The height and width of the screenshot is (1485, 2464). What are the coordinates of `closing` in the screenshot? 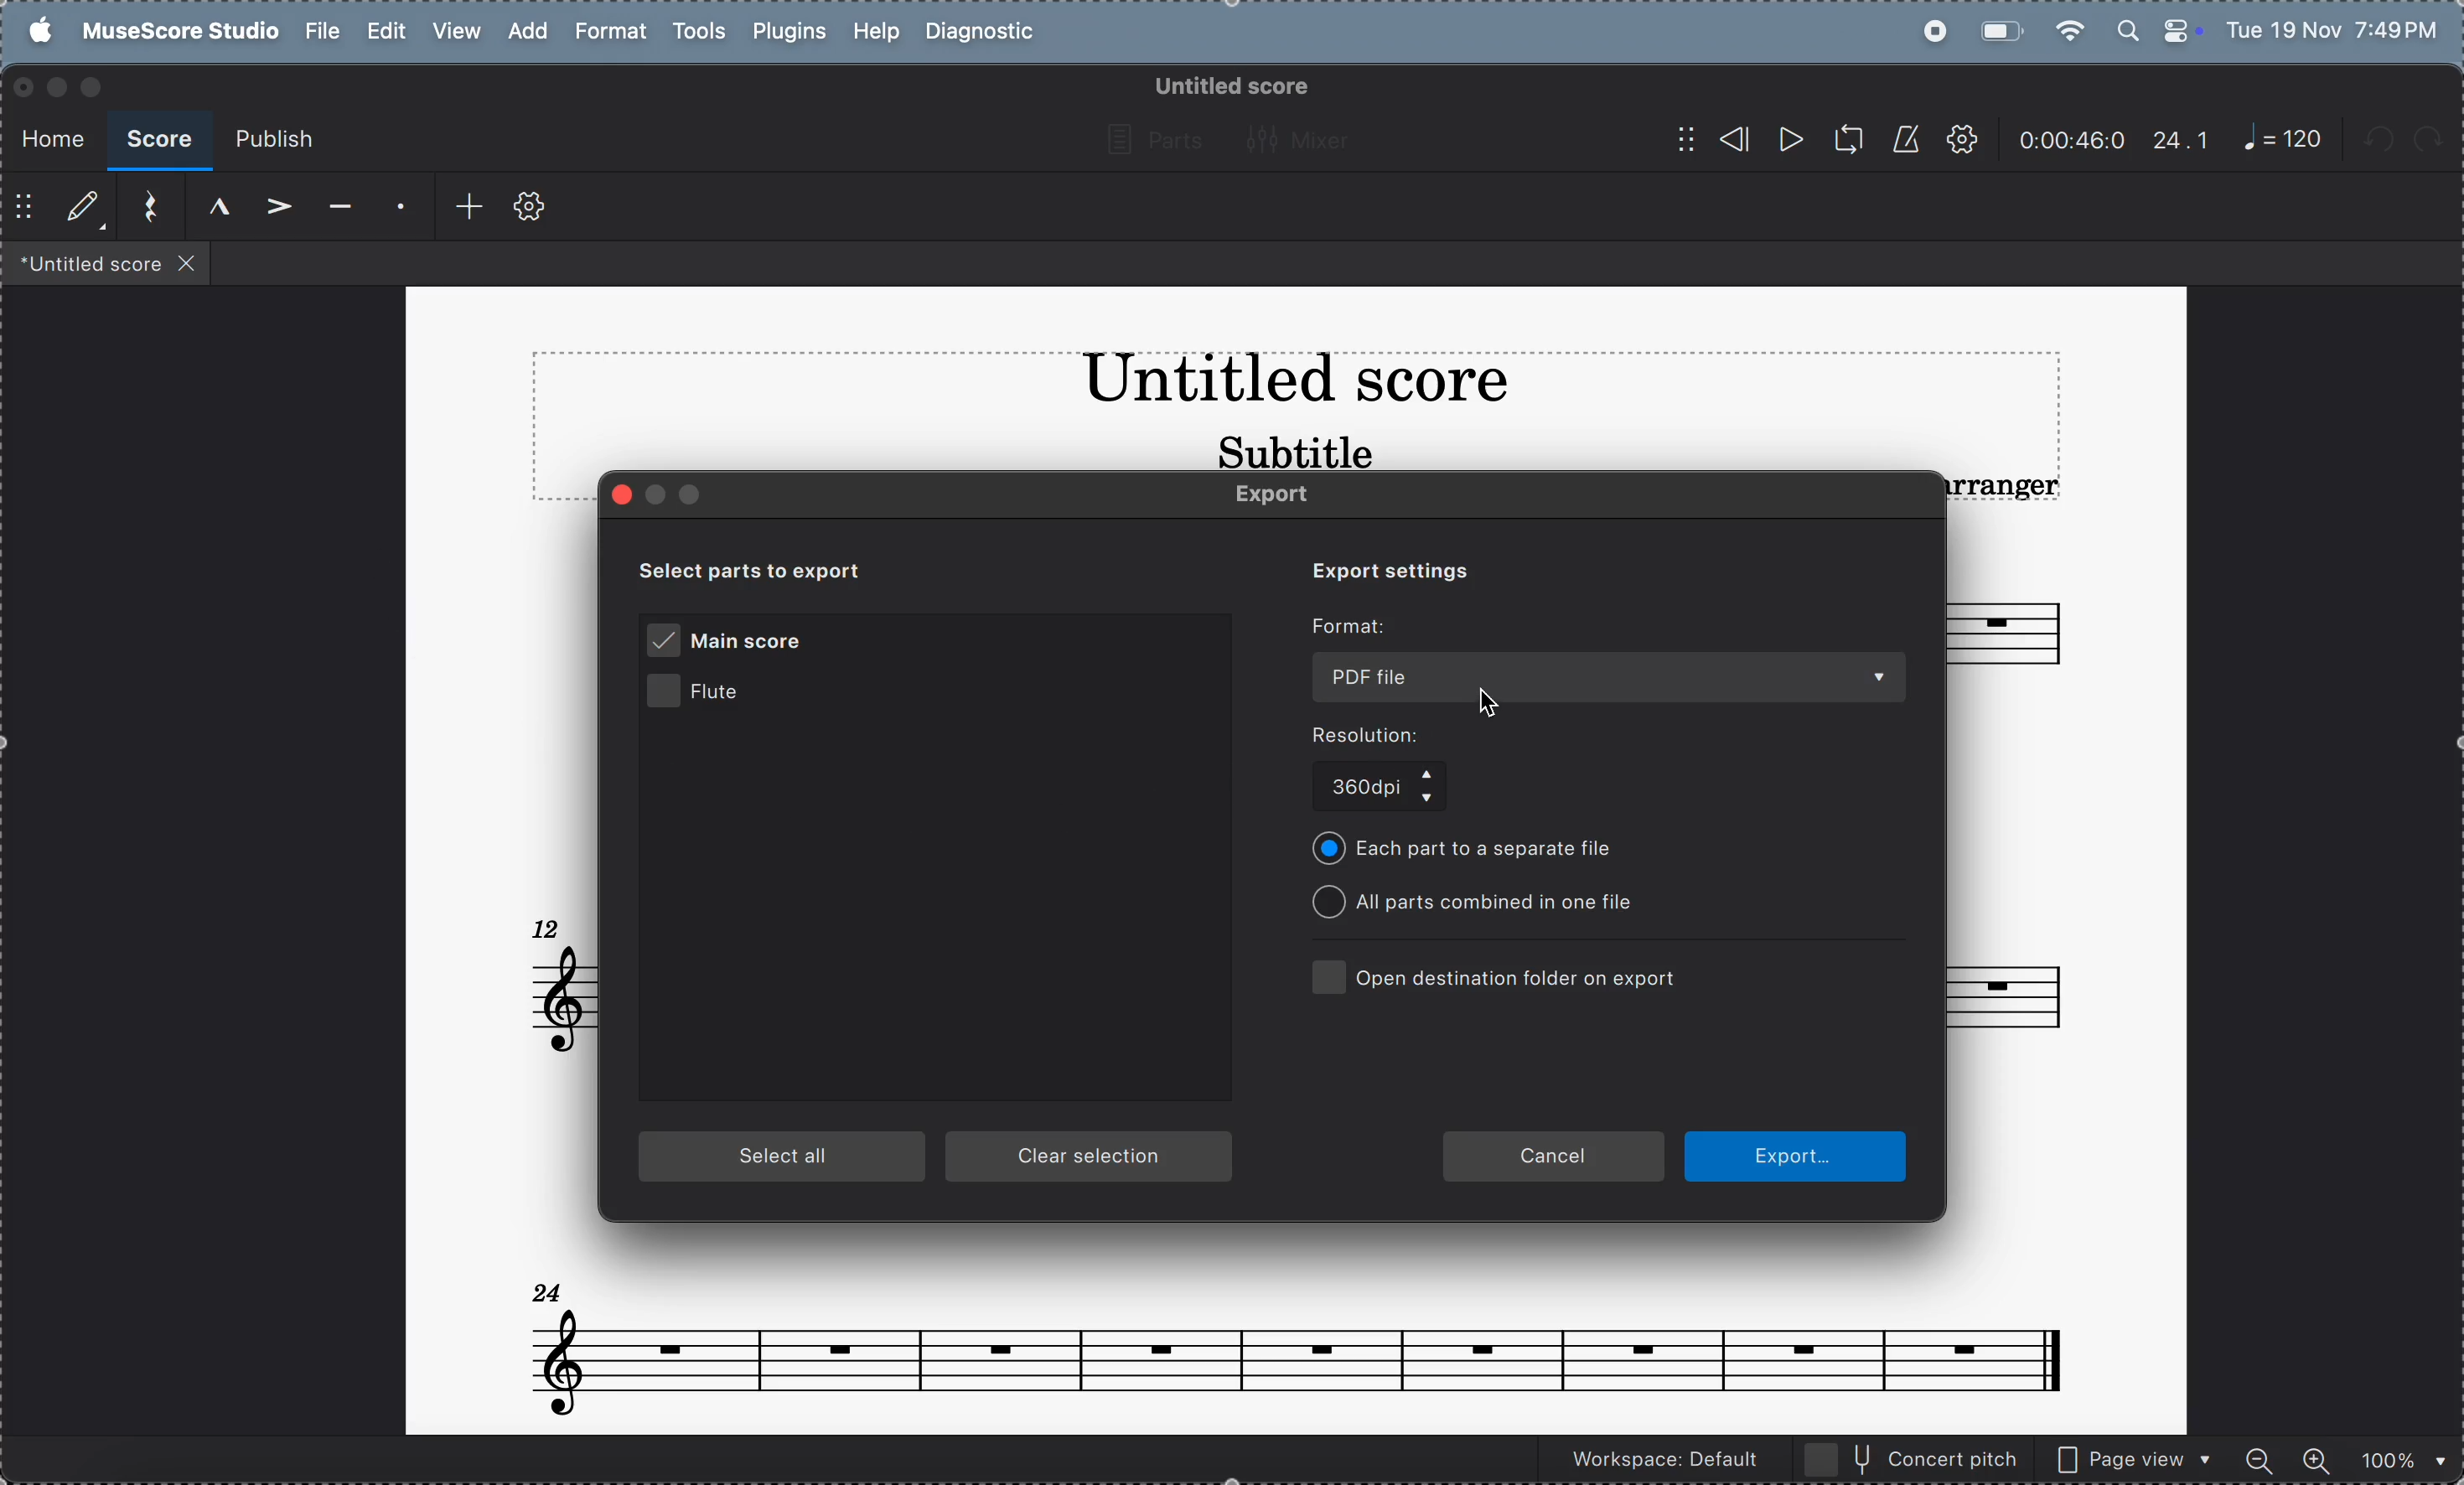 It's located at (24, 88).